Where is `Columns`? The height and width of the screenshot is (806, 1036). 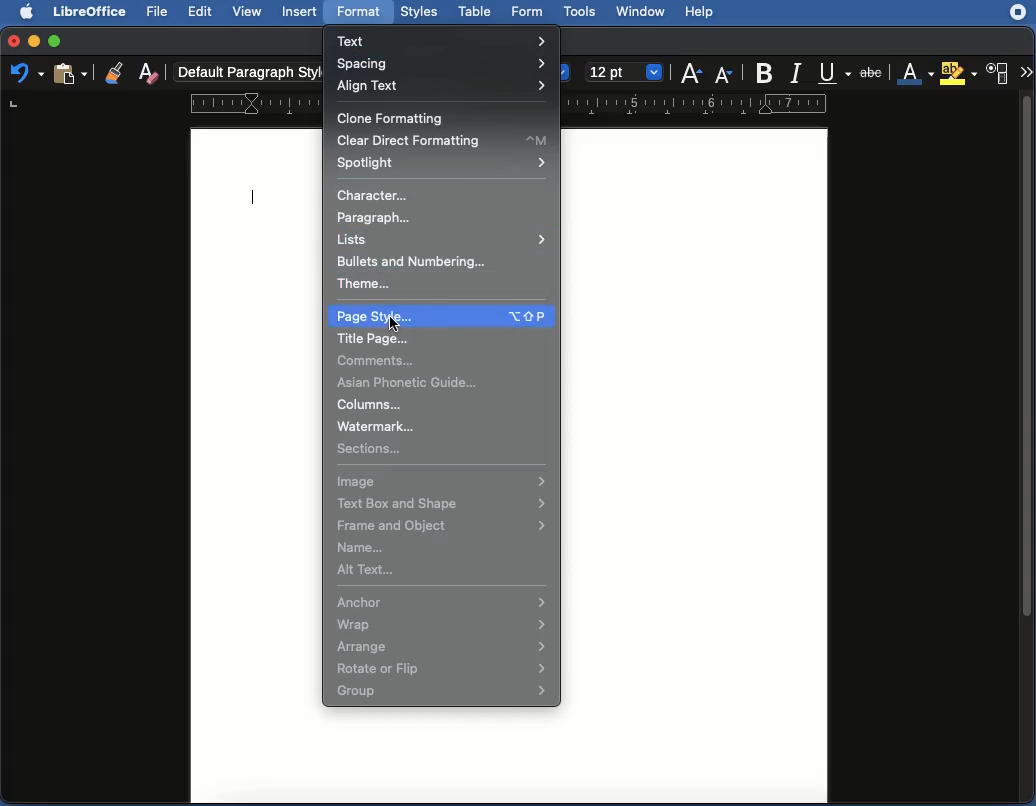 Columns is located at coordinates (371, 404).